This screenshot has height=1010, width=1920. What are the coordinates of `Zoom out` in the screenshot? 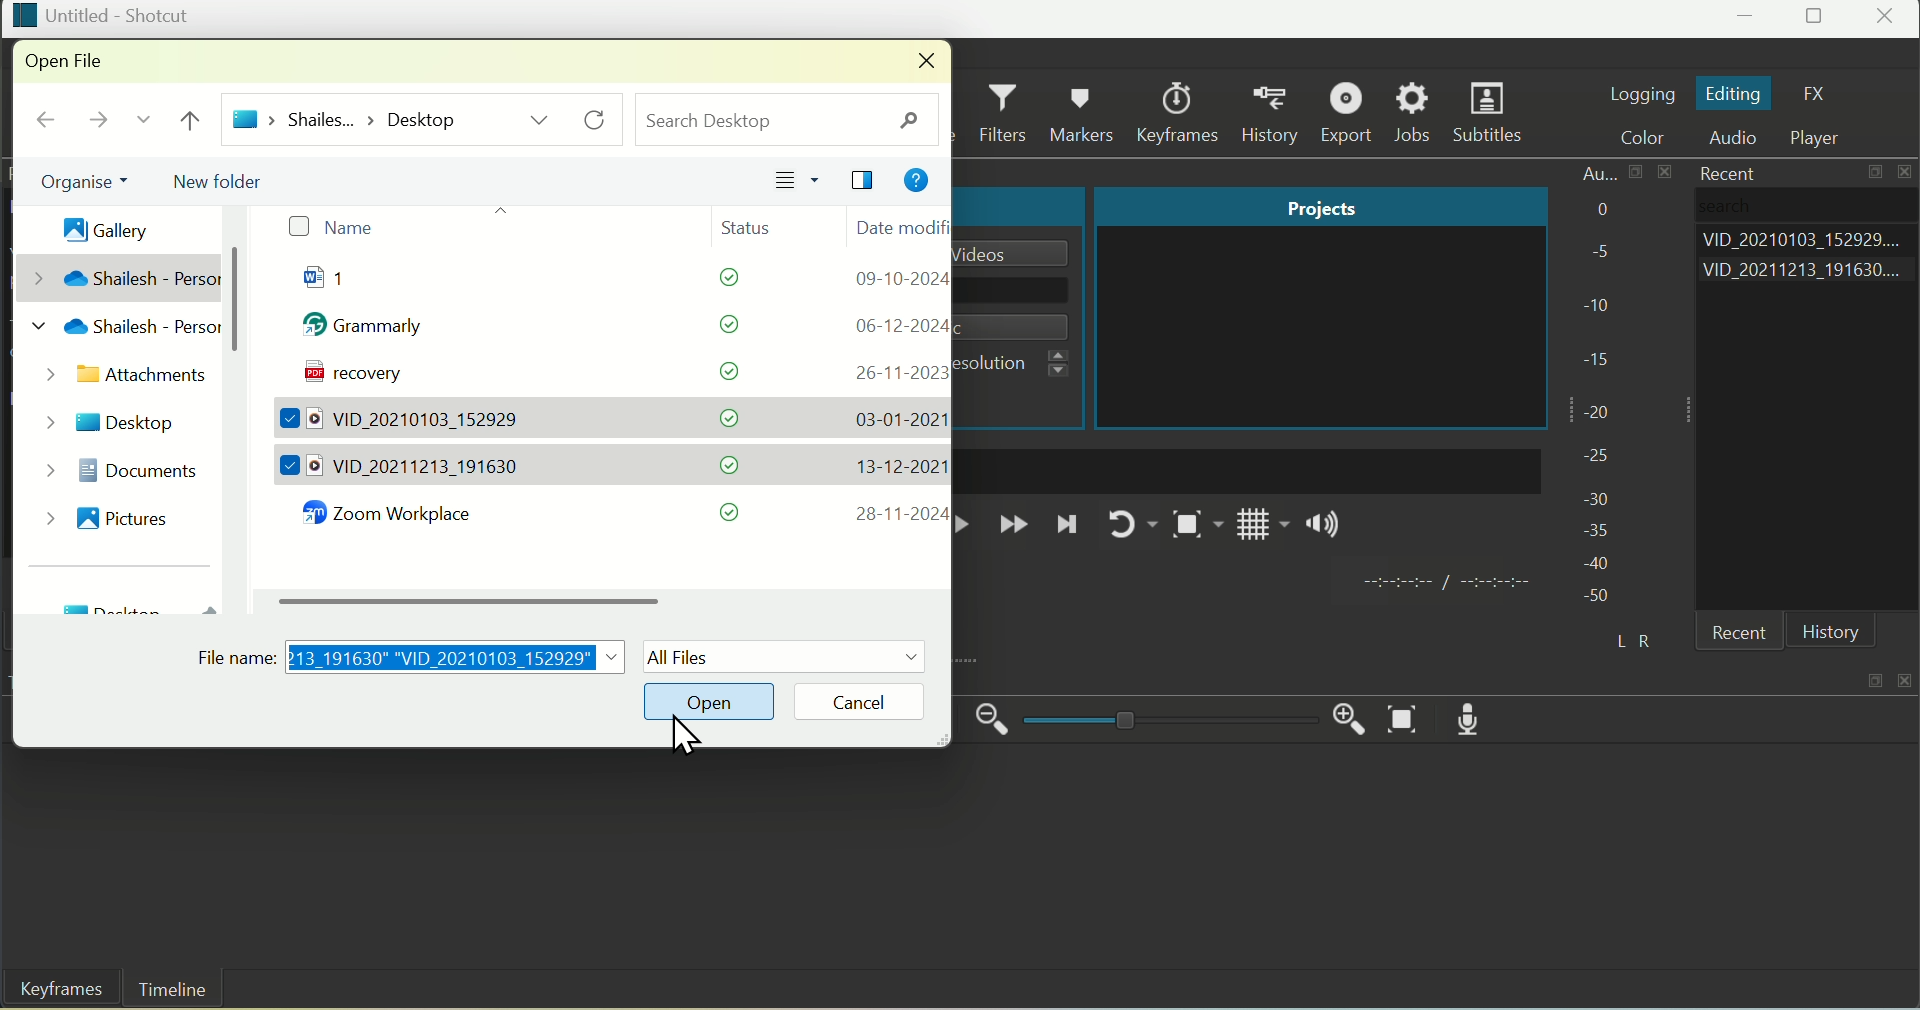 It's located at (993, 720).